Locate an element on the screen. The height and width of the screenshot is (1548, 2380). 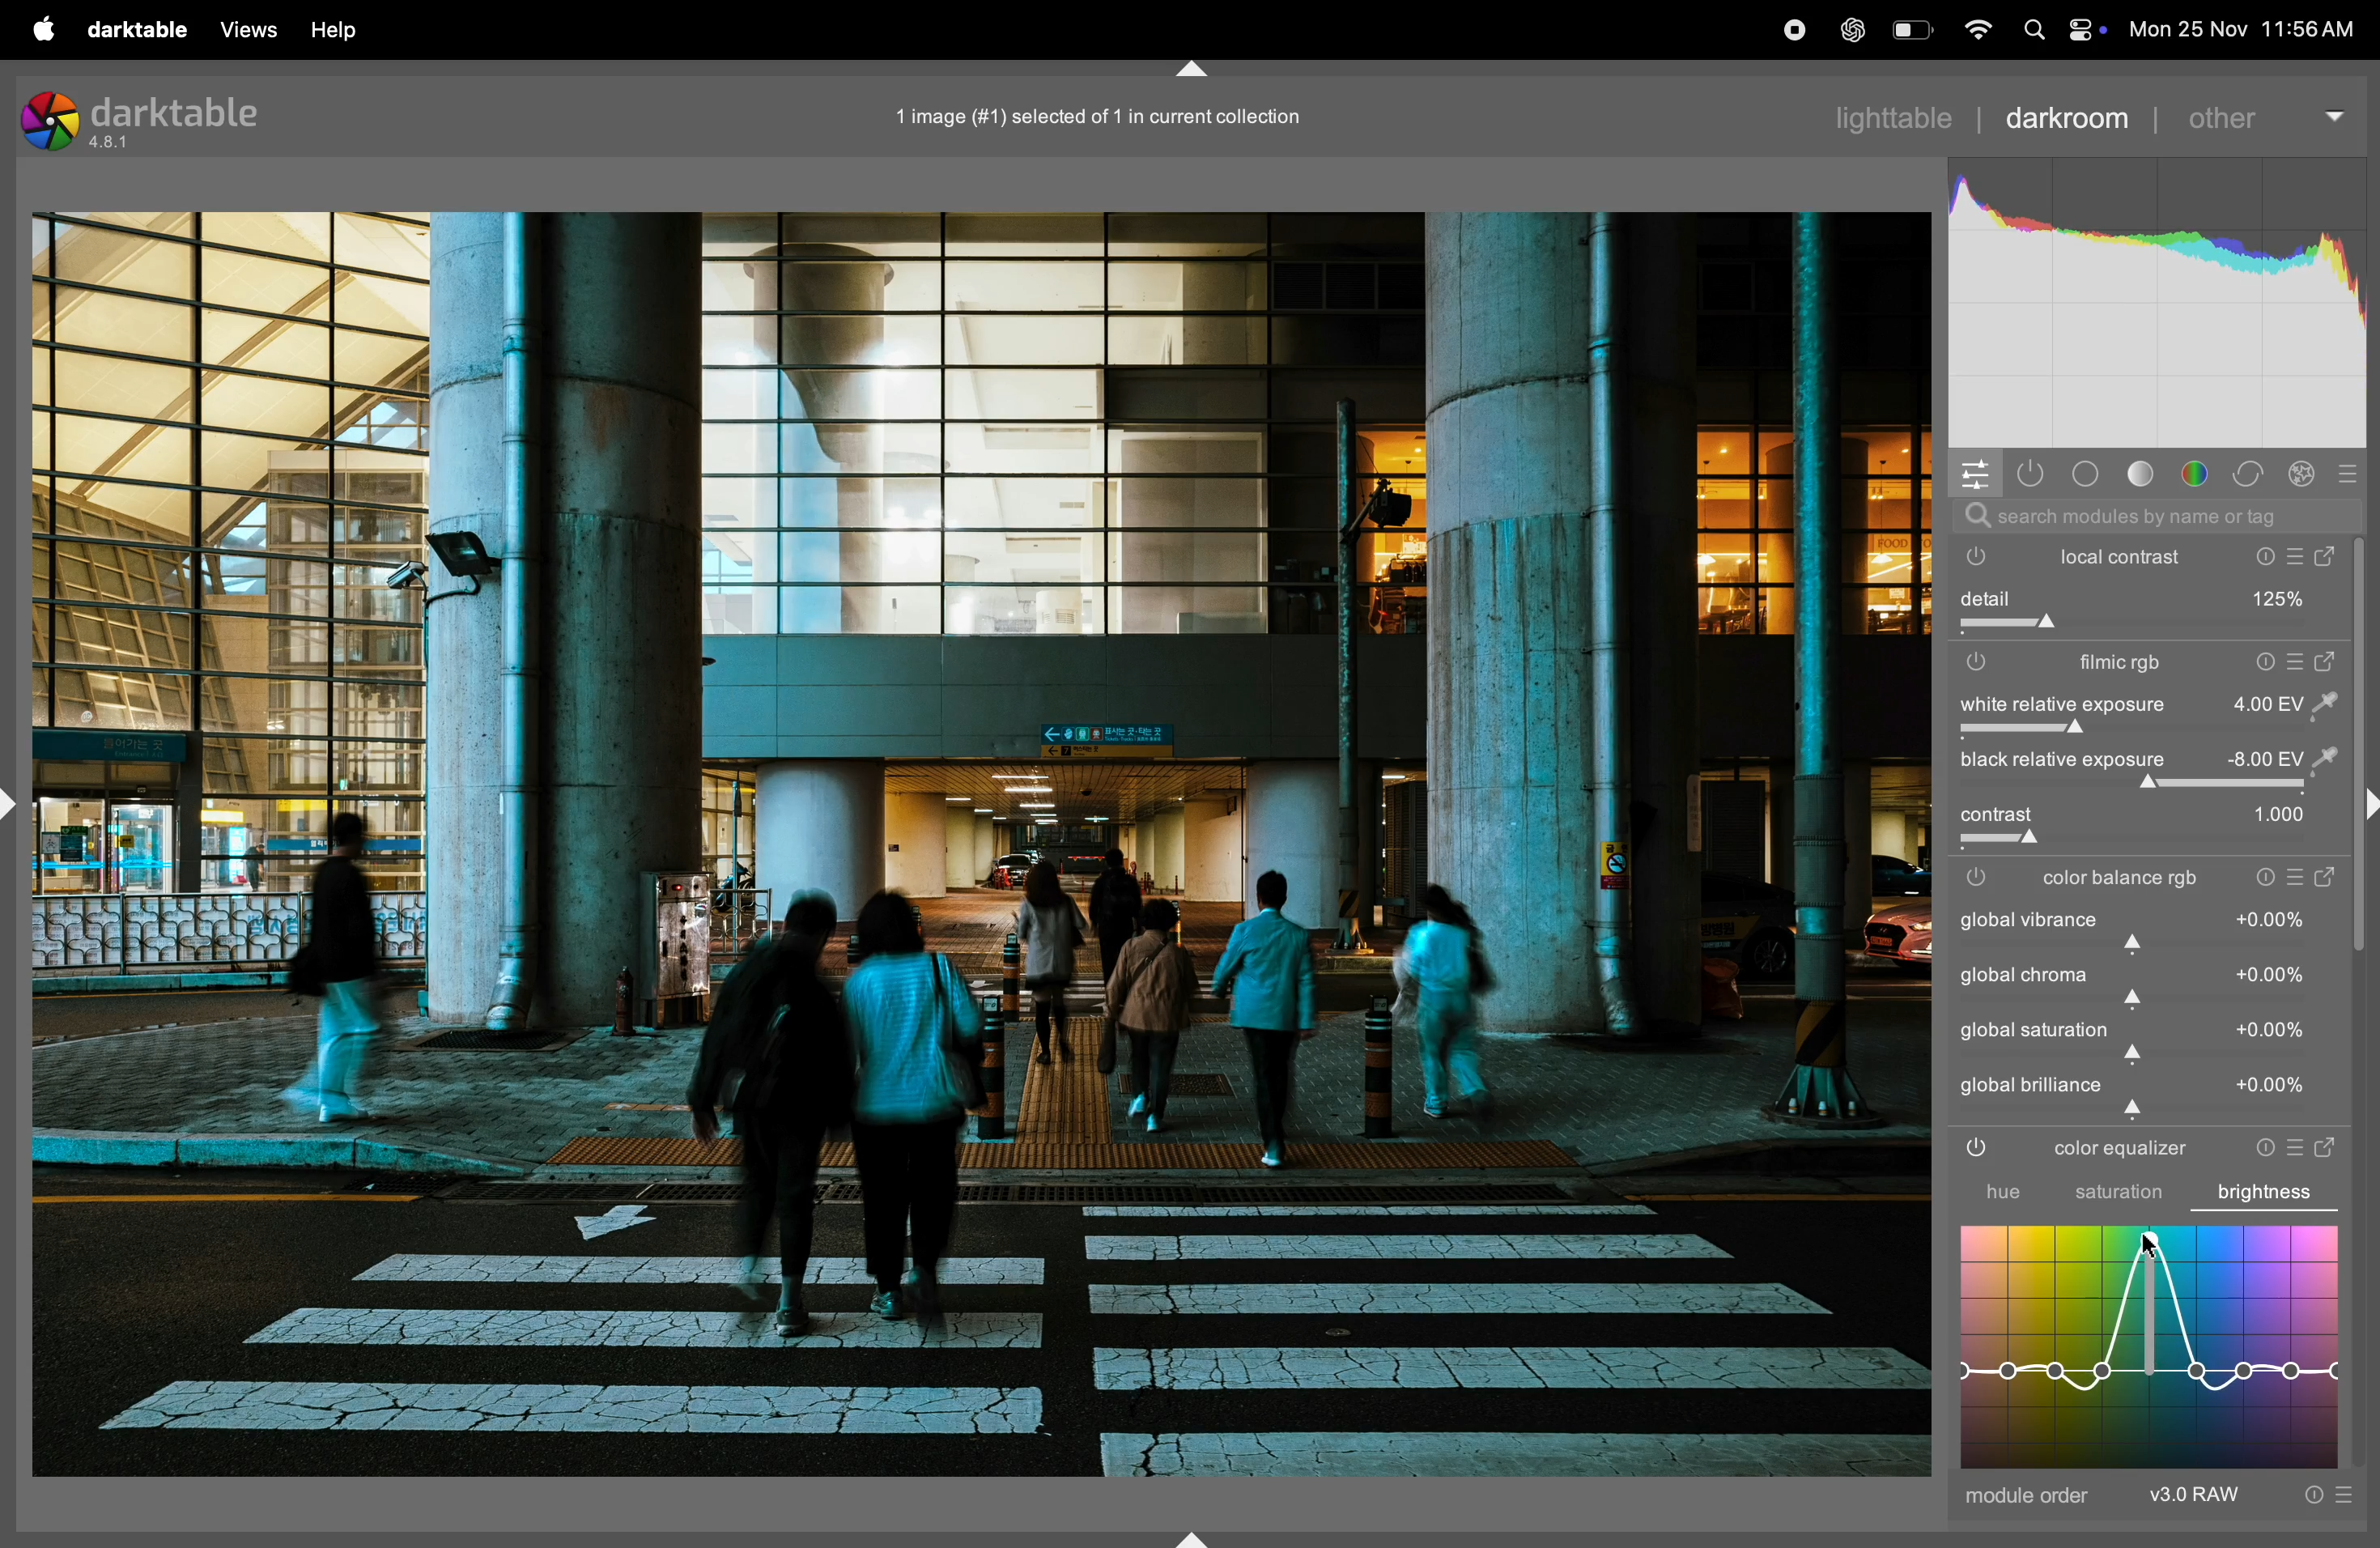
filmic rgb switch off is located at coordinates (1977, 662).